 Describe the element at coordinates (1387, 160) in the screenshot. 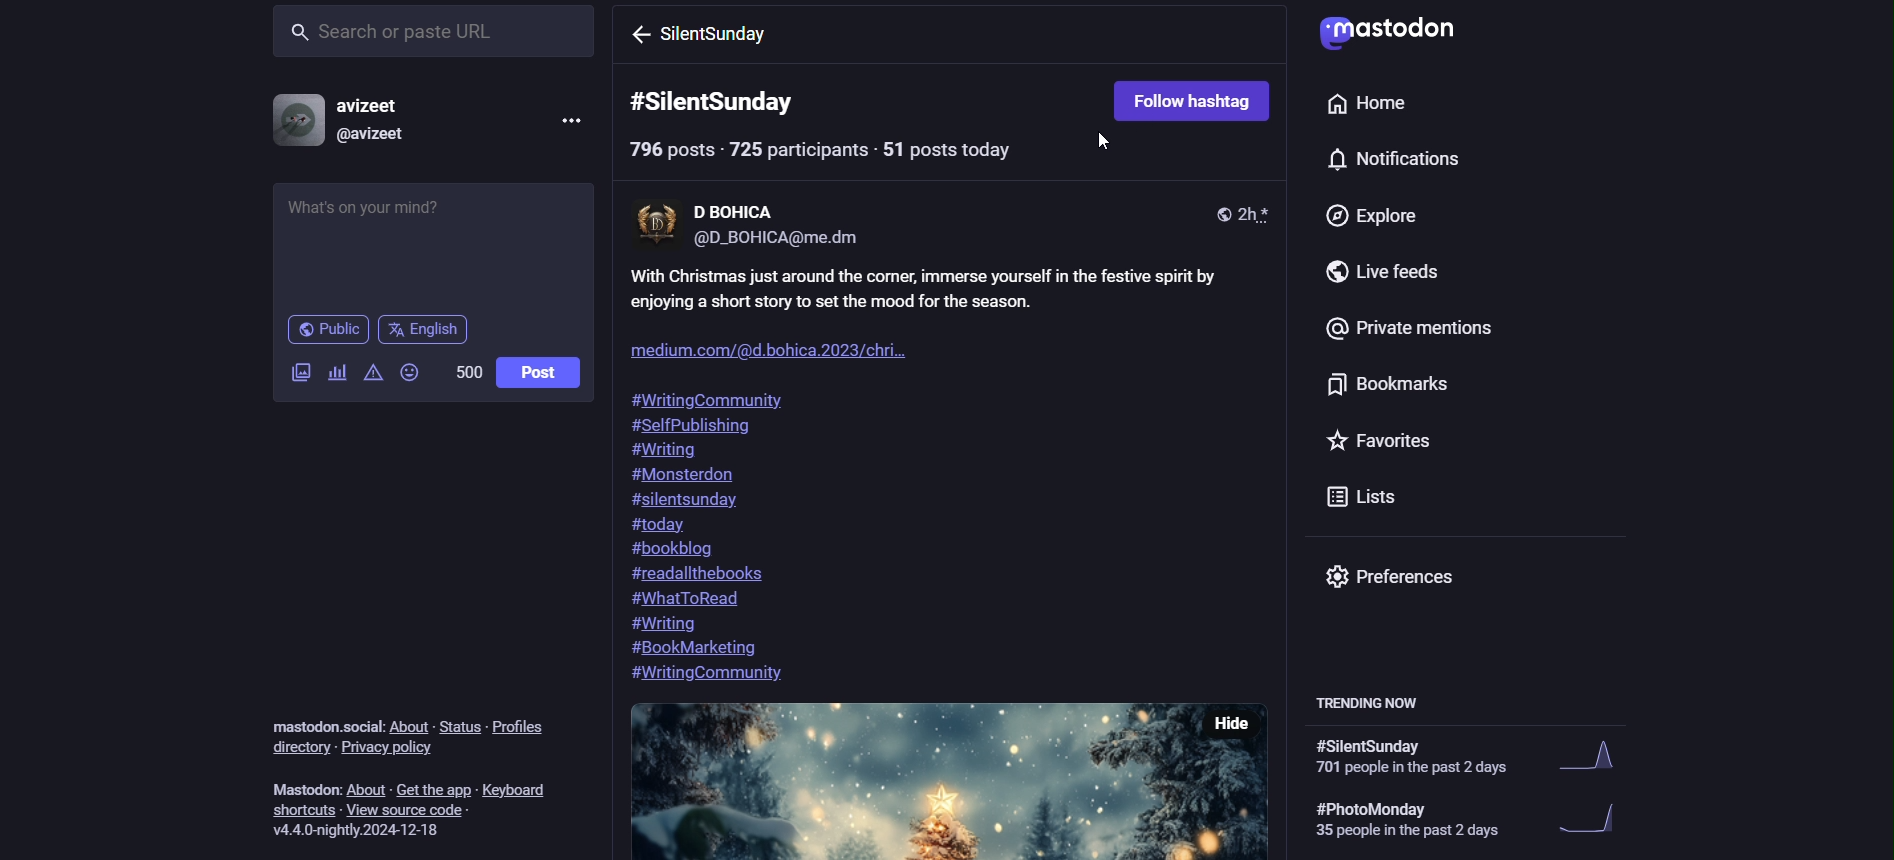

I see `notification` at that location.